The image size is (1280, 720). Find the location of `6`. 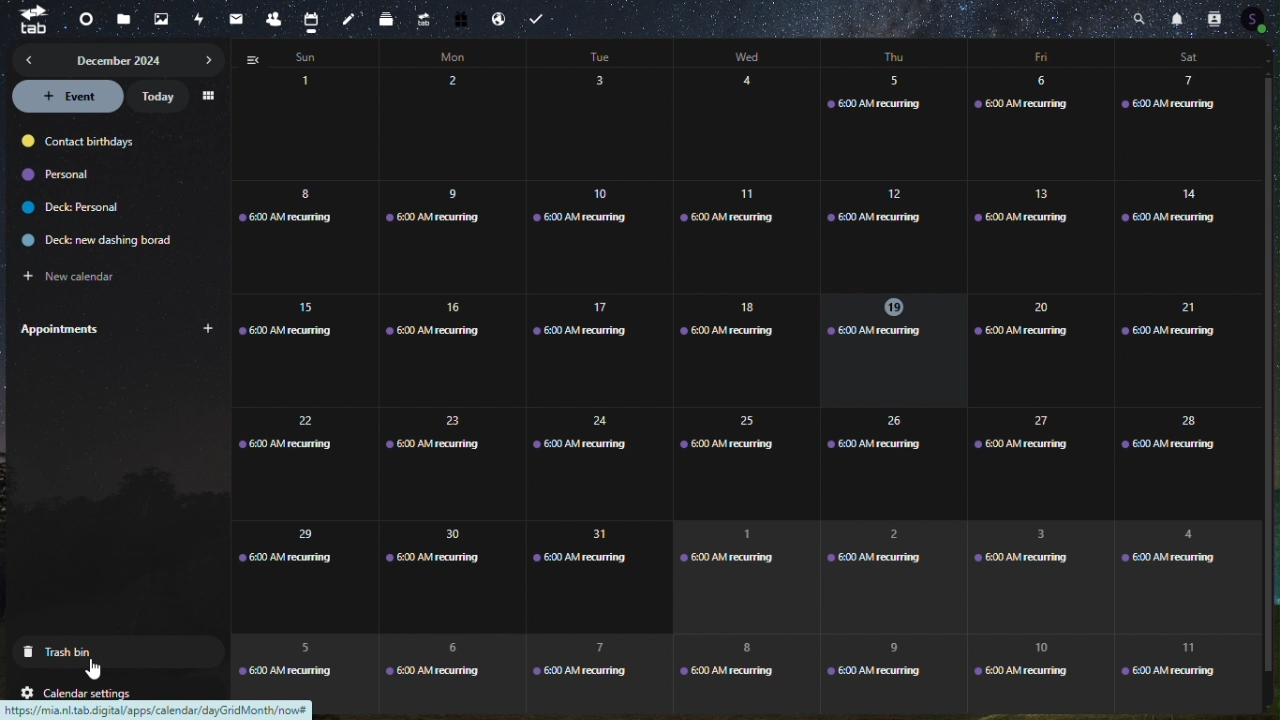

6 is located at coordinates (1038, 125).